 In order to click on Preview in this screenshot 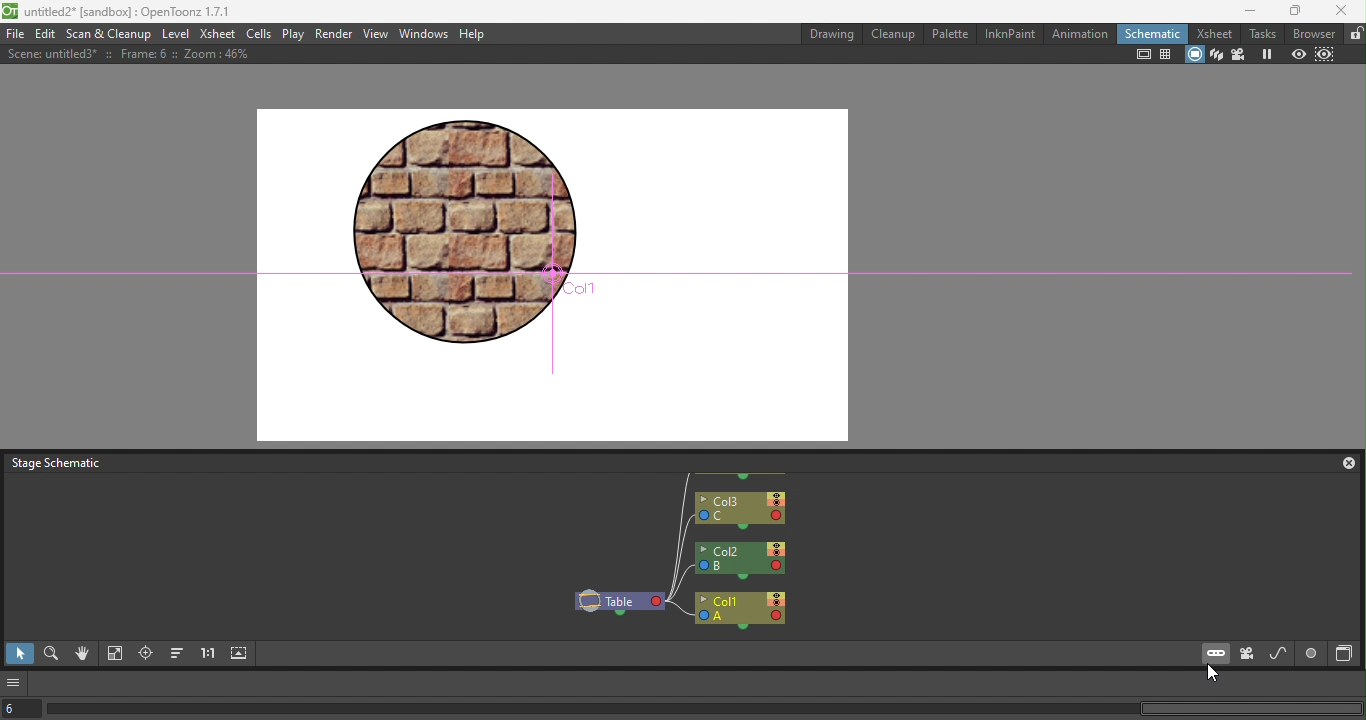, I will do `click(1298, 55)`.